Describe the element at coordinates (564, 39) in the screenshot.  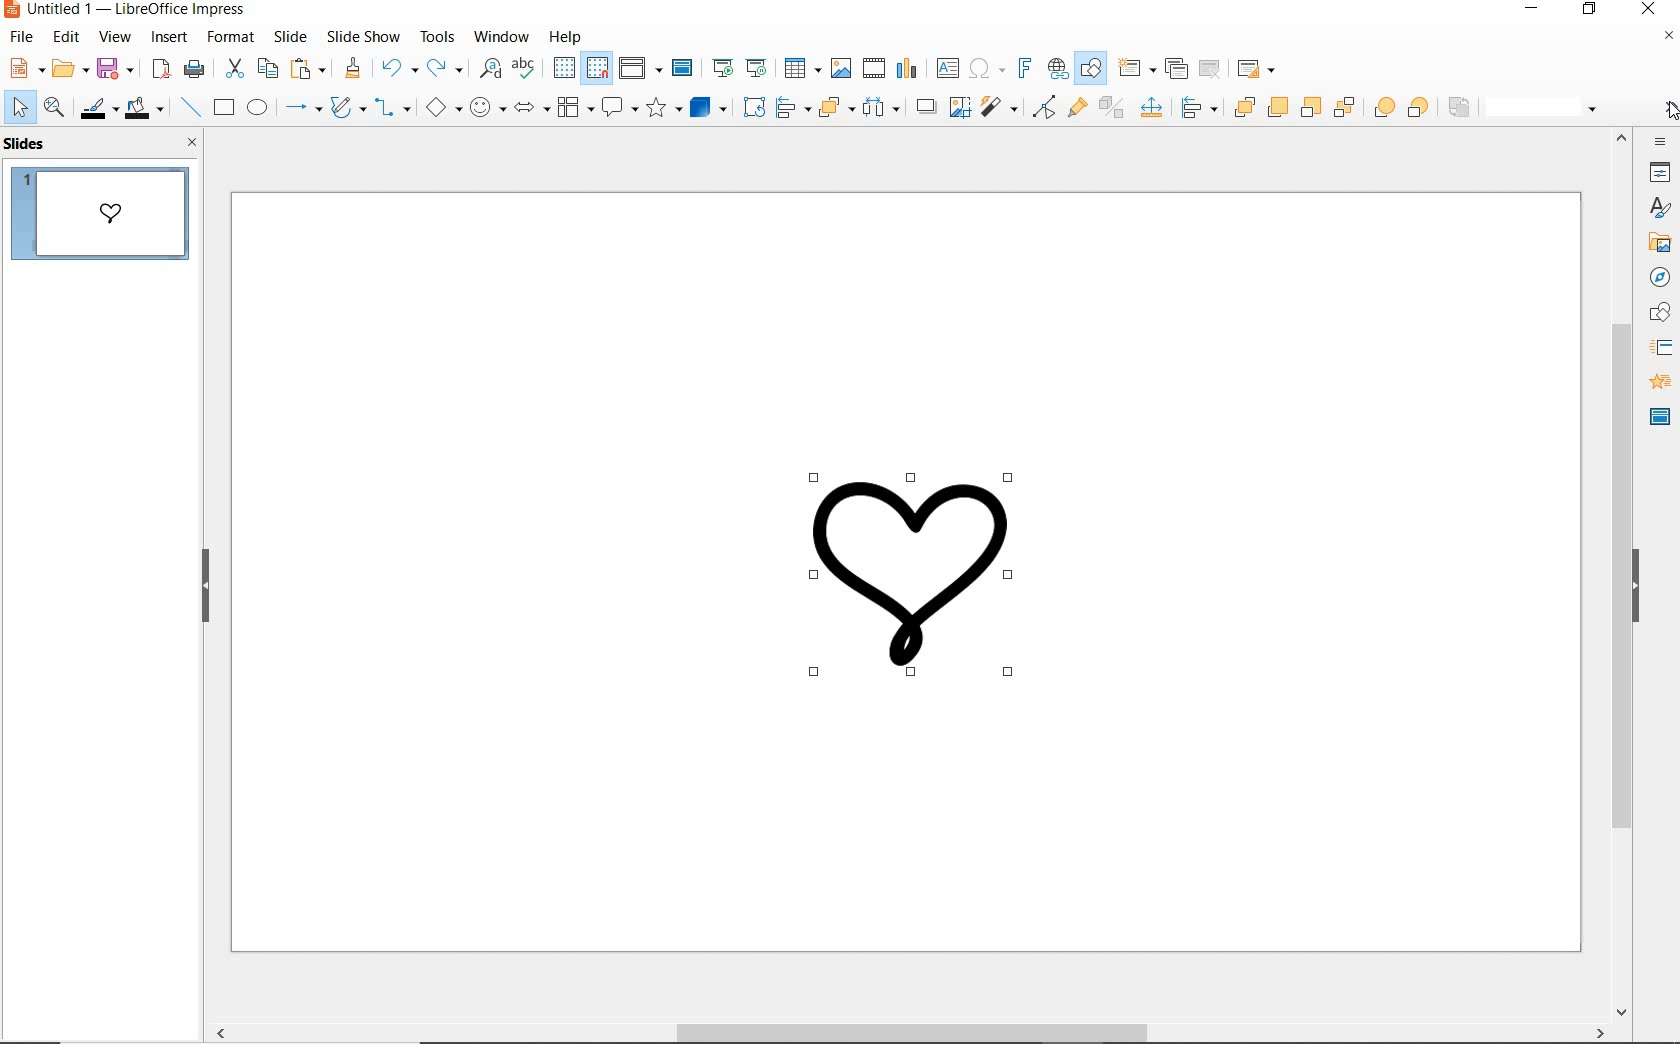
I see `help` at that location.